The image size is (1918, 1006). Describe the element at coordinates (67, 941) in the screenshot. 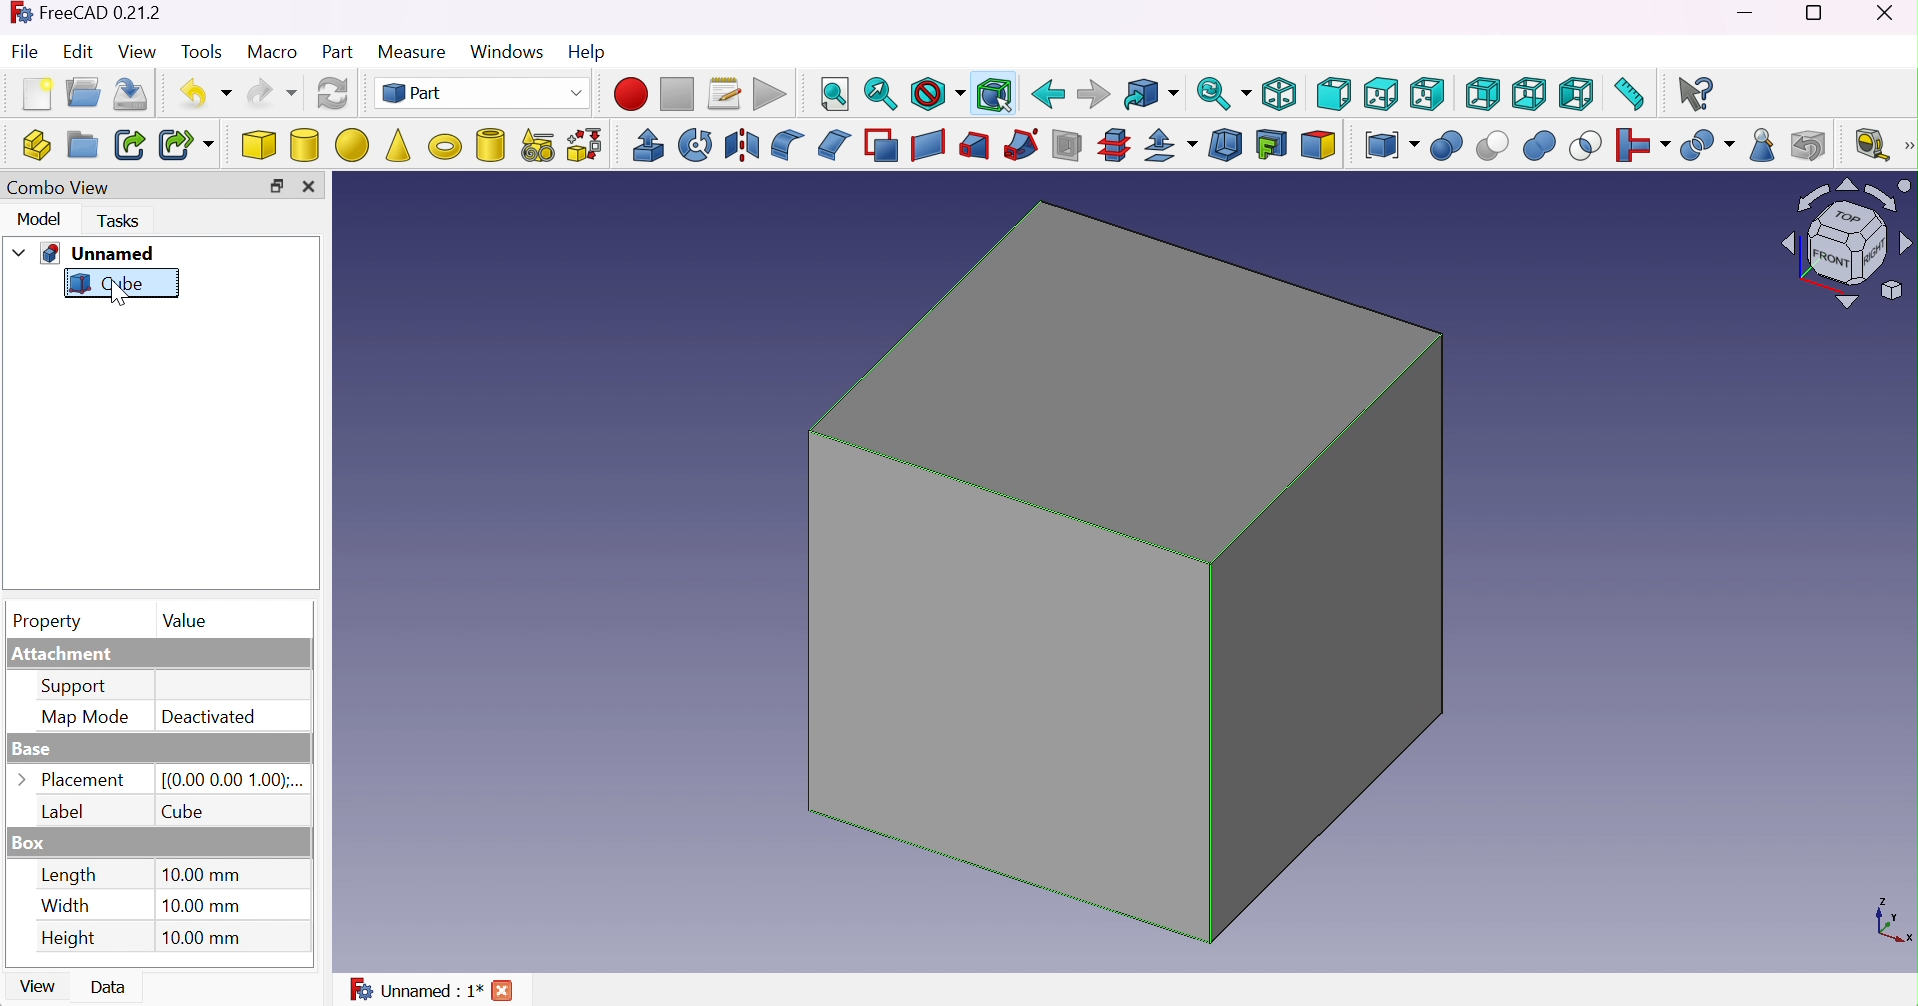

I see `Height` at that location.